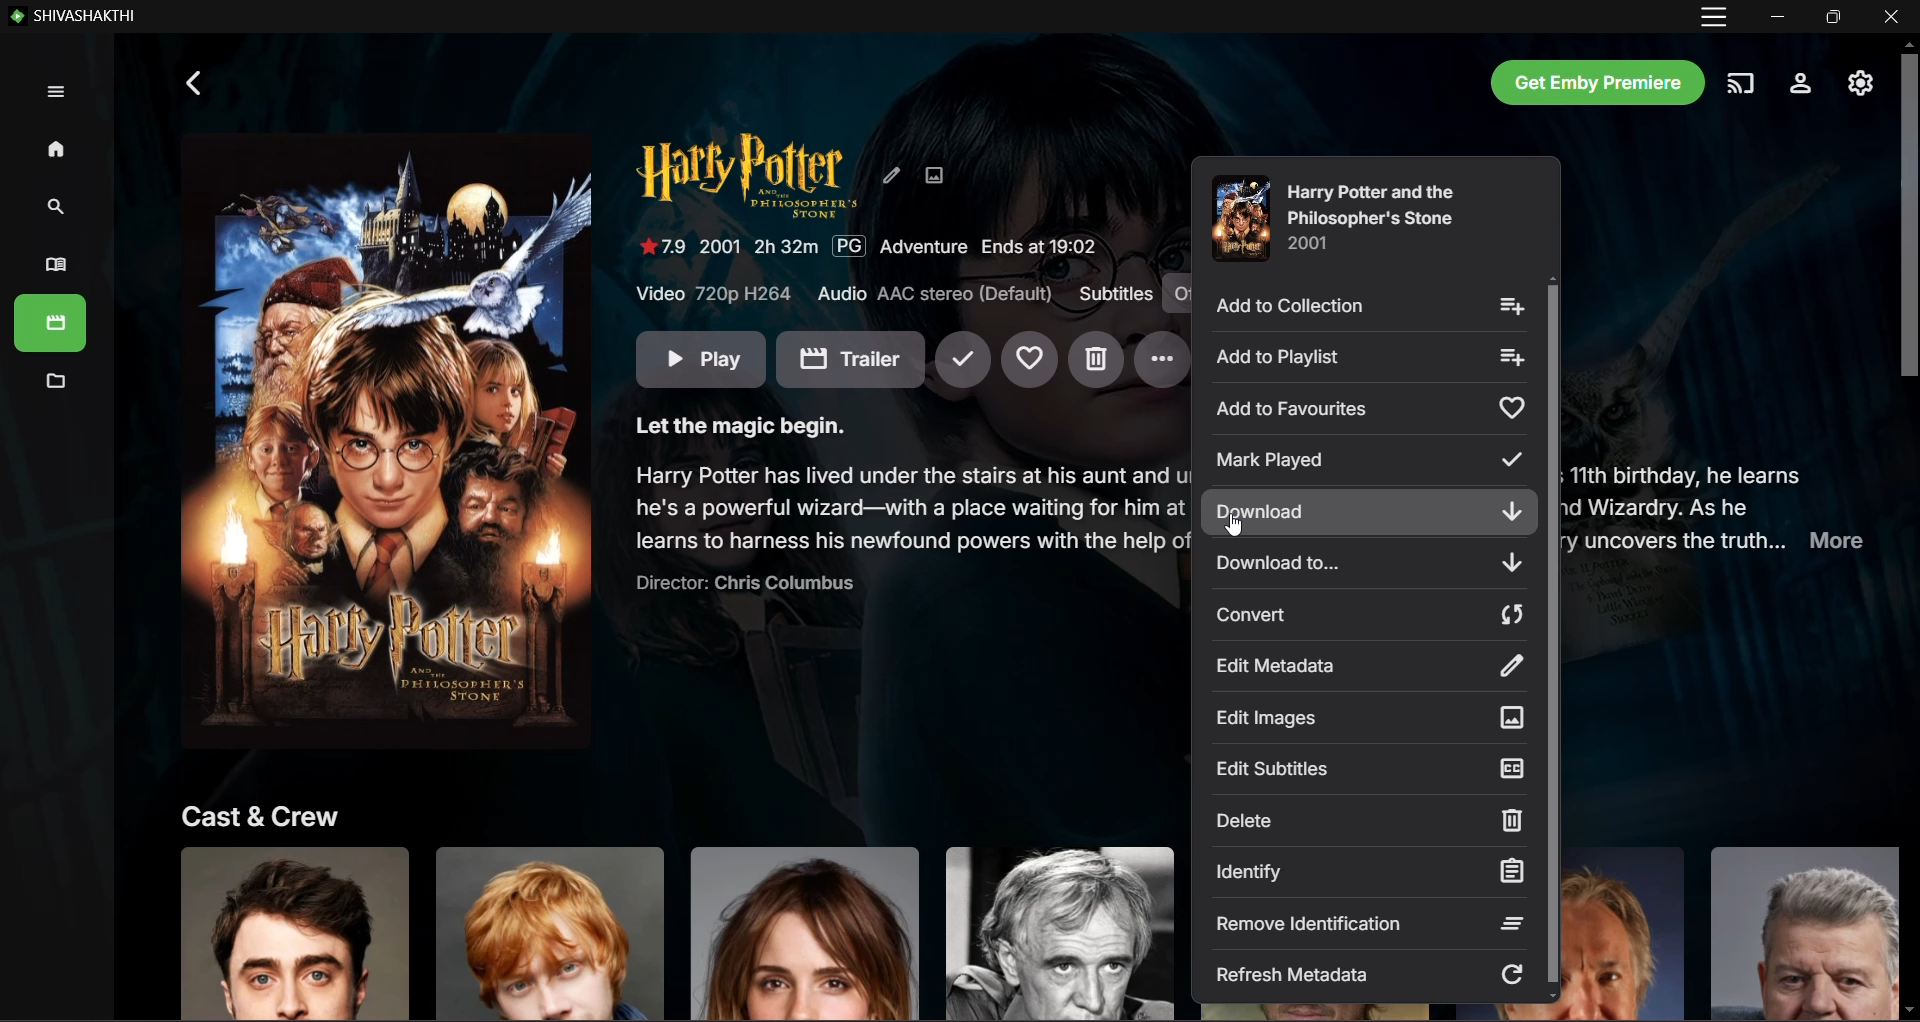 The image size is (1920, 1022). What do you see at coordinates (1370, 666) in the screenshot?
I see `Edit Metadata` at bounding box center [1370, 666].